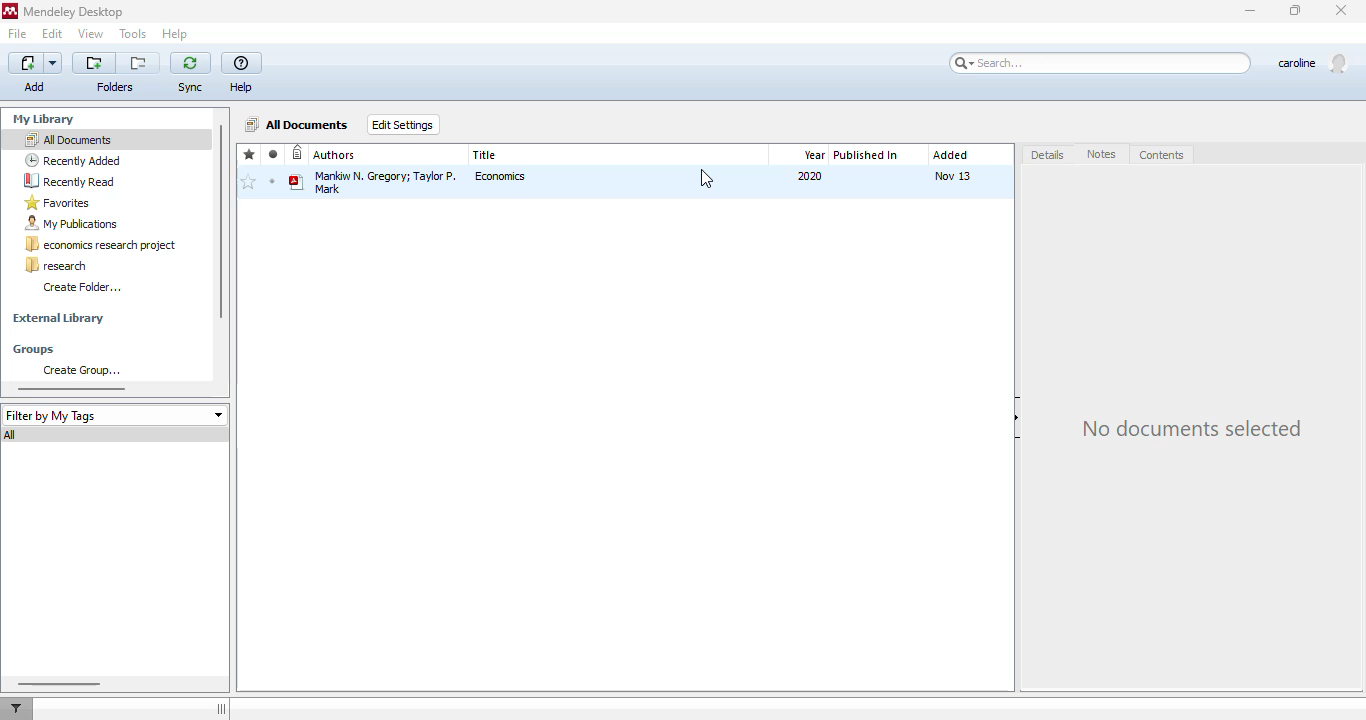 This screenshot has height=720, width=1366. Describe the element at coordinates (114, 87) in the screenshot. I see `folder` at that location.